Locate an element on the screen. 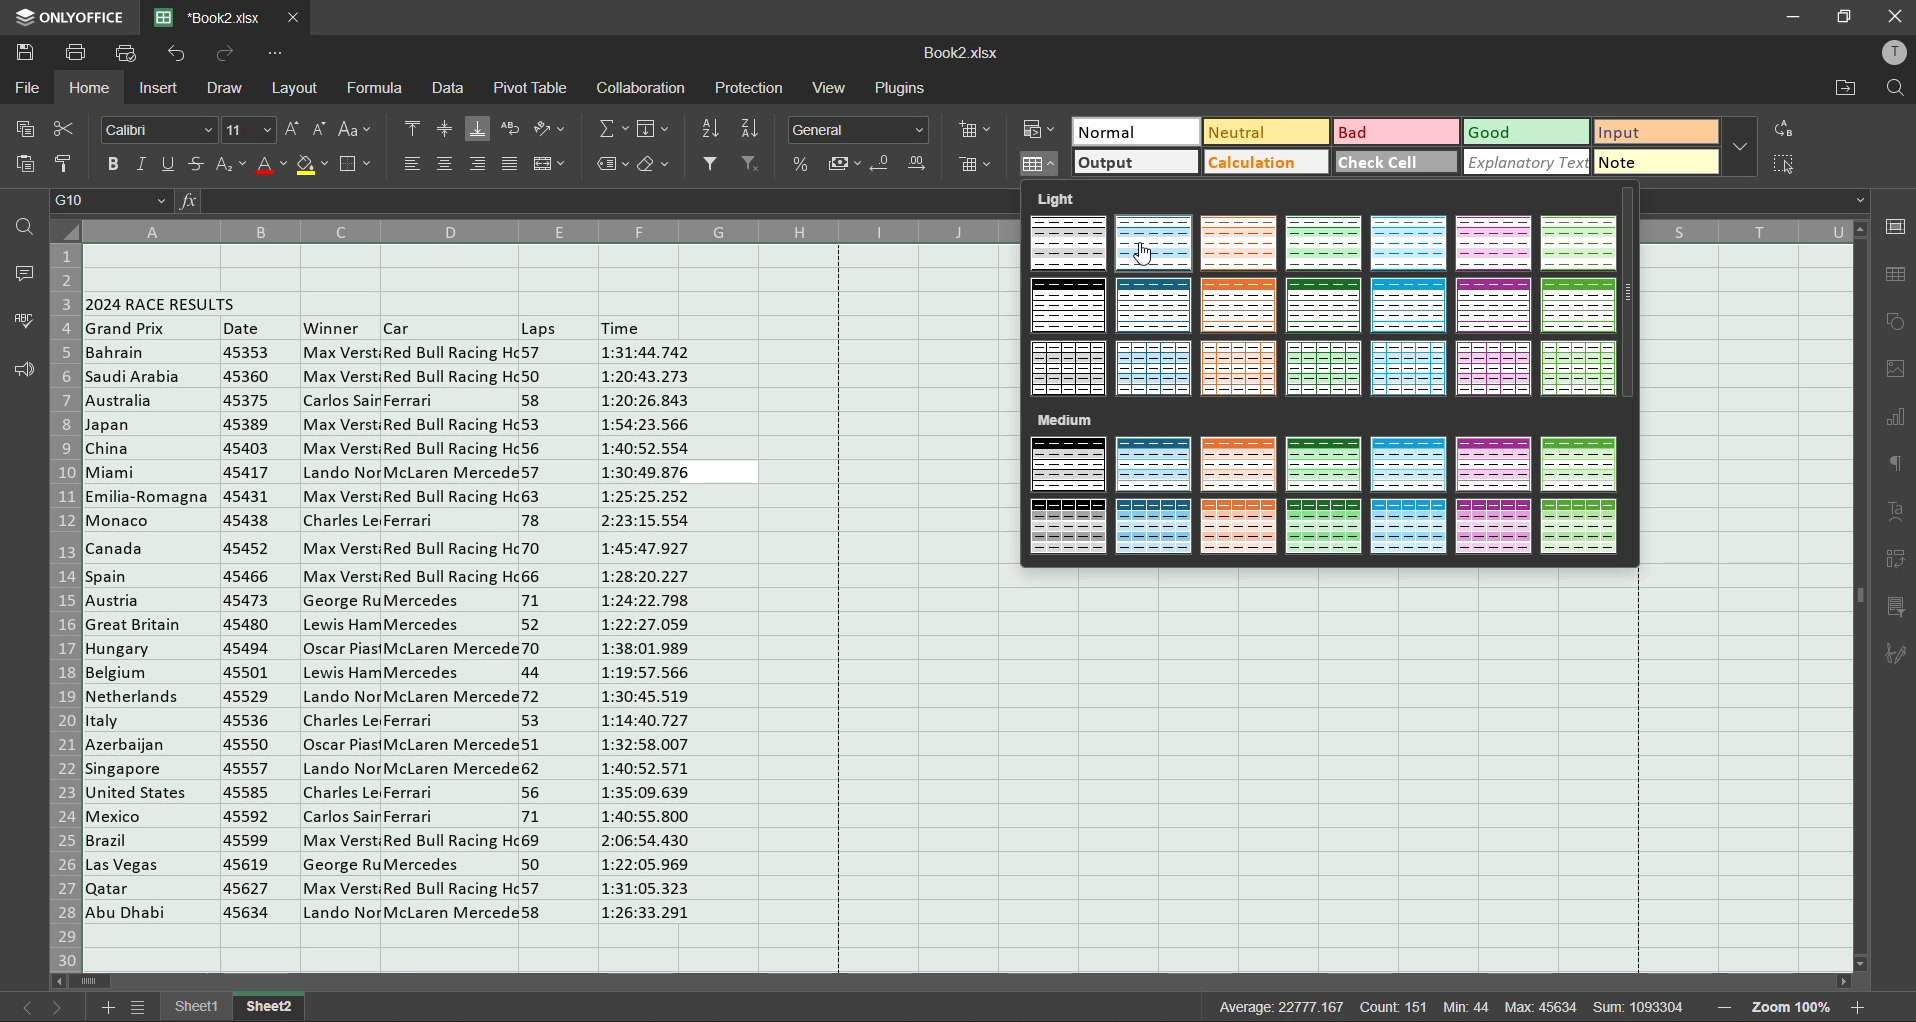 The width and height of the screenshot is (1916, 1022). profile is located at coordinates (1887, 52).